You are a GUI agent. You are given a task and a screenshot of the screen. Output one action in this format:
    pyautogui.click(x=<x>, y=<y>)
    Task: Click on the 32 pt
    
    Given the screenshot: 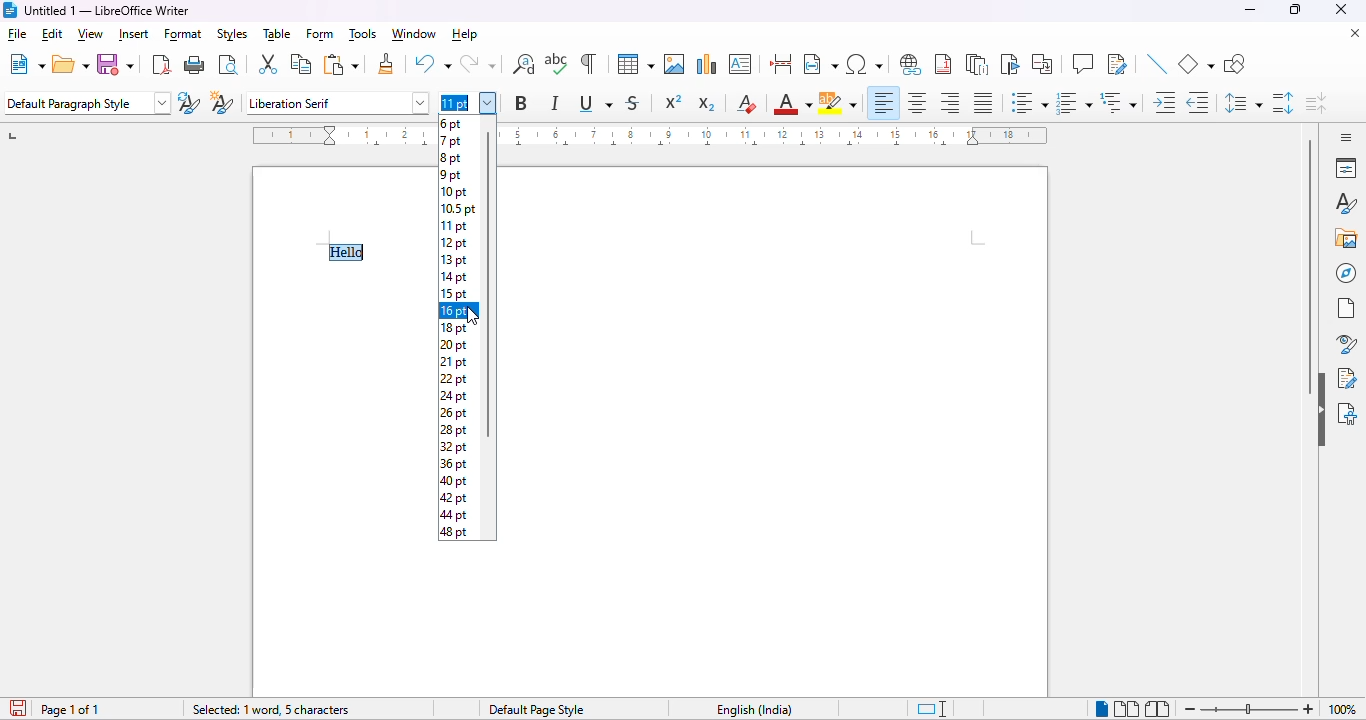 What is the action you would take?
    pyautogui.click(x=452, y=446)
    